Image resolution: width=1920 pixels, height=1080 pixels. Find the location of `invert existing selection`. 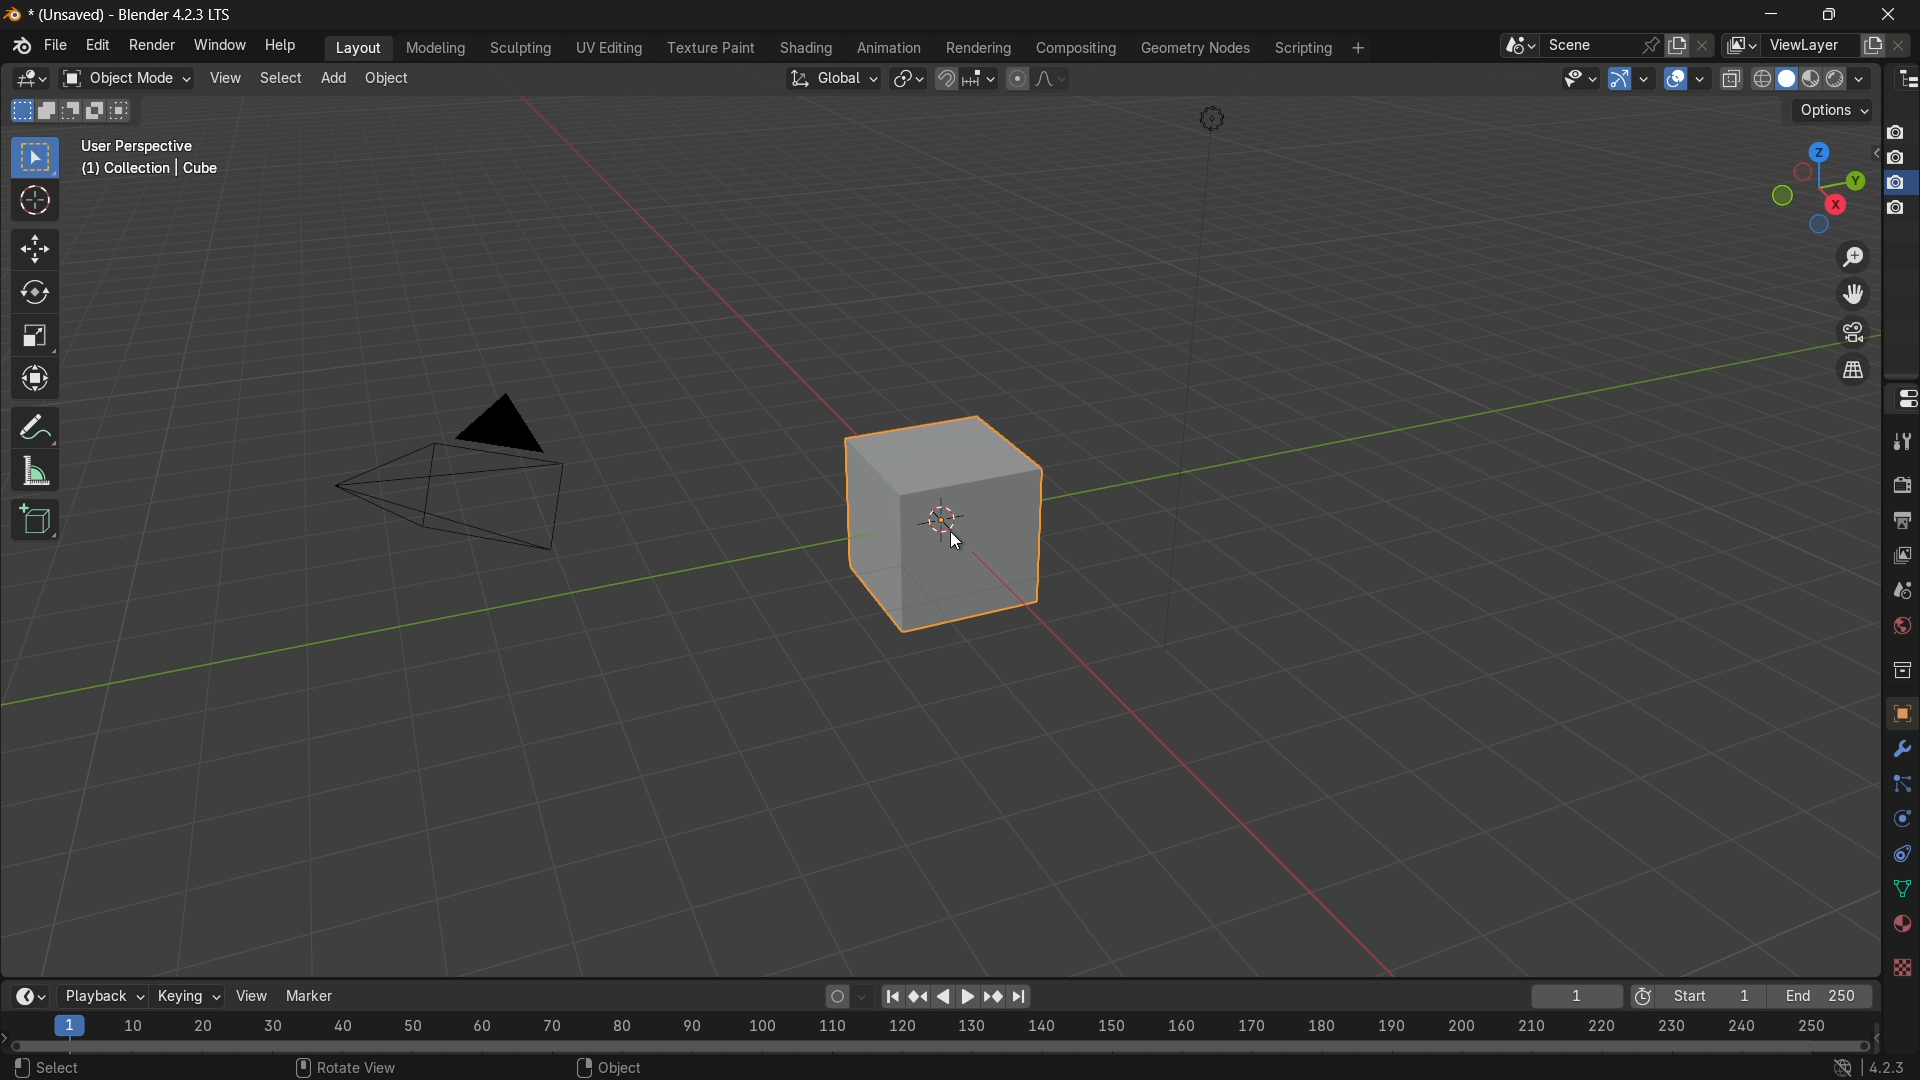

invert existing selection is located at coordinates (98, 110).